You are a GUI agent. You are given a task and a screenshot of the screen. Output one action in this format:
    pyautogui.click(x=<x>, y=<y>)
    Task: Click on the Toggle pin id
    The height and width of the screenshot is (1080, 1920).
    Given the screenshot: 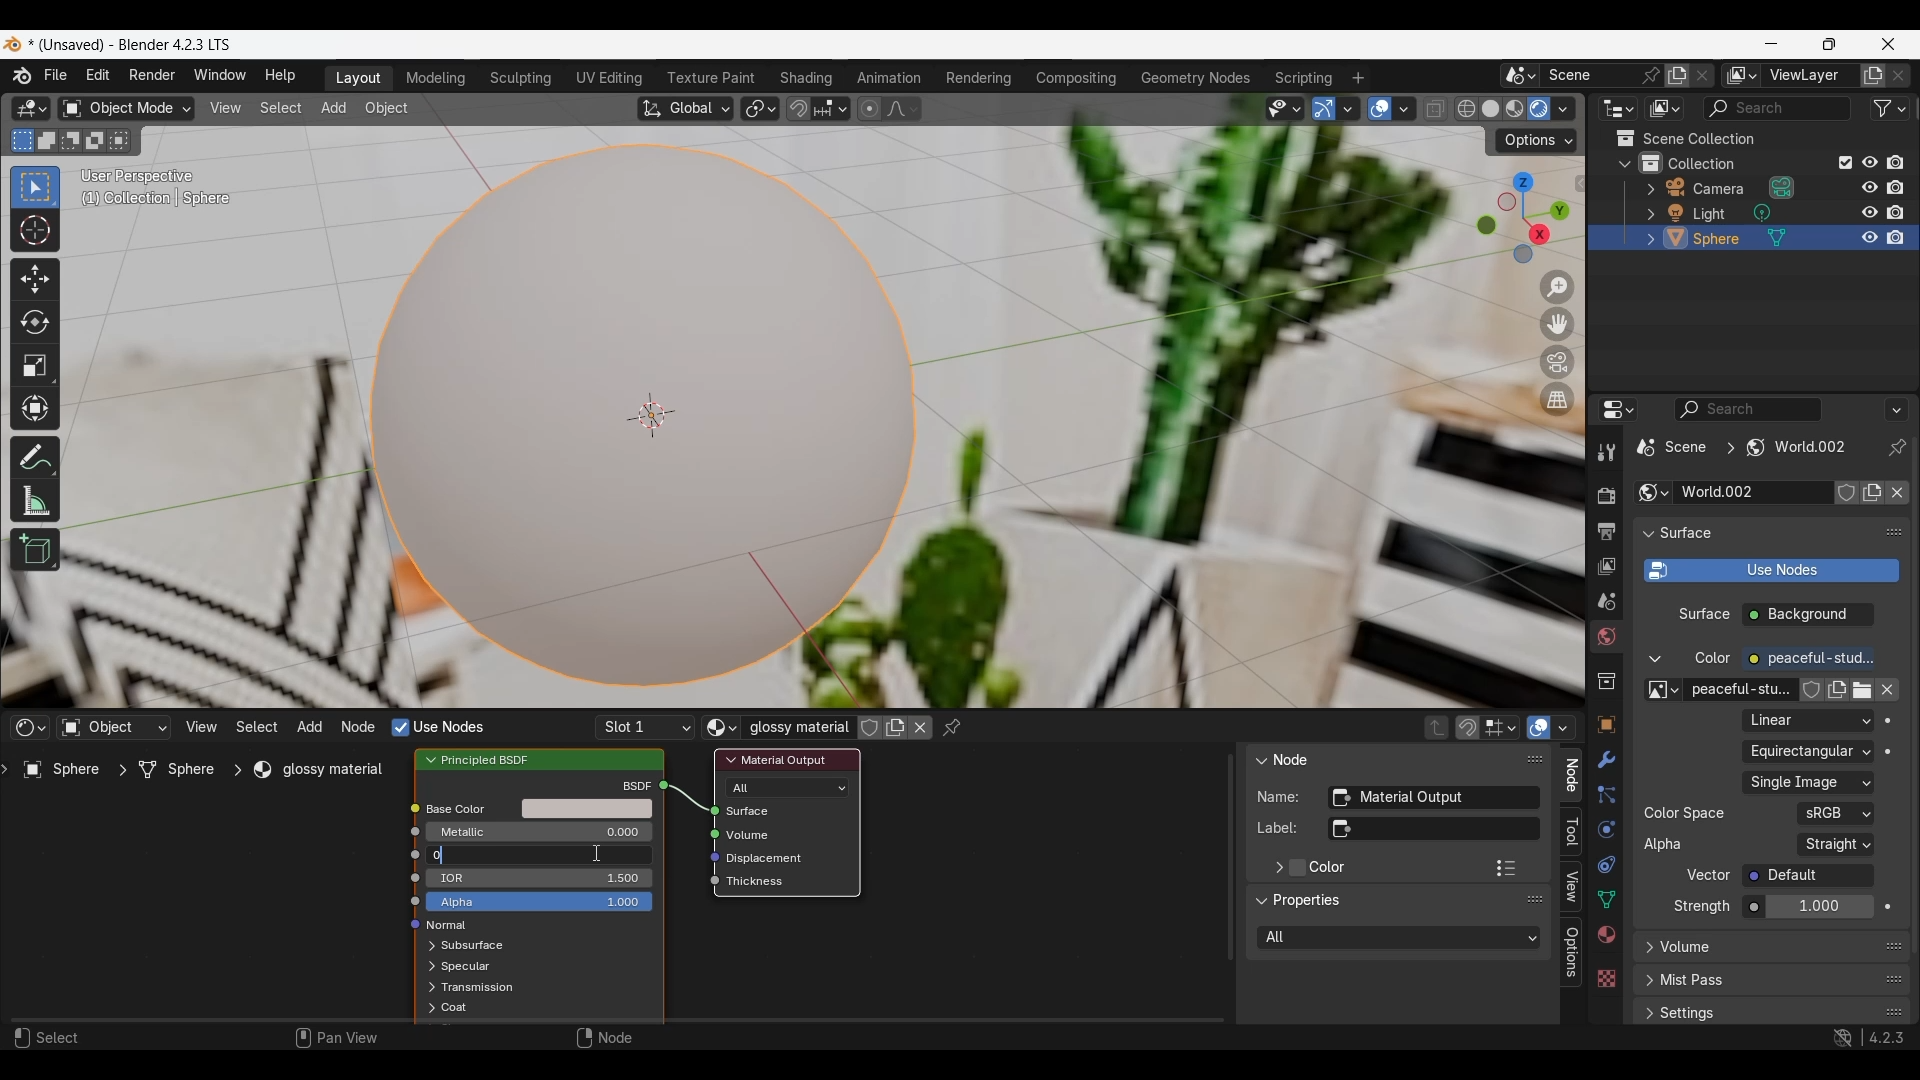 What is the action you would take?
    pyautogui.click(x=1897, y=447)
    